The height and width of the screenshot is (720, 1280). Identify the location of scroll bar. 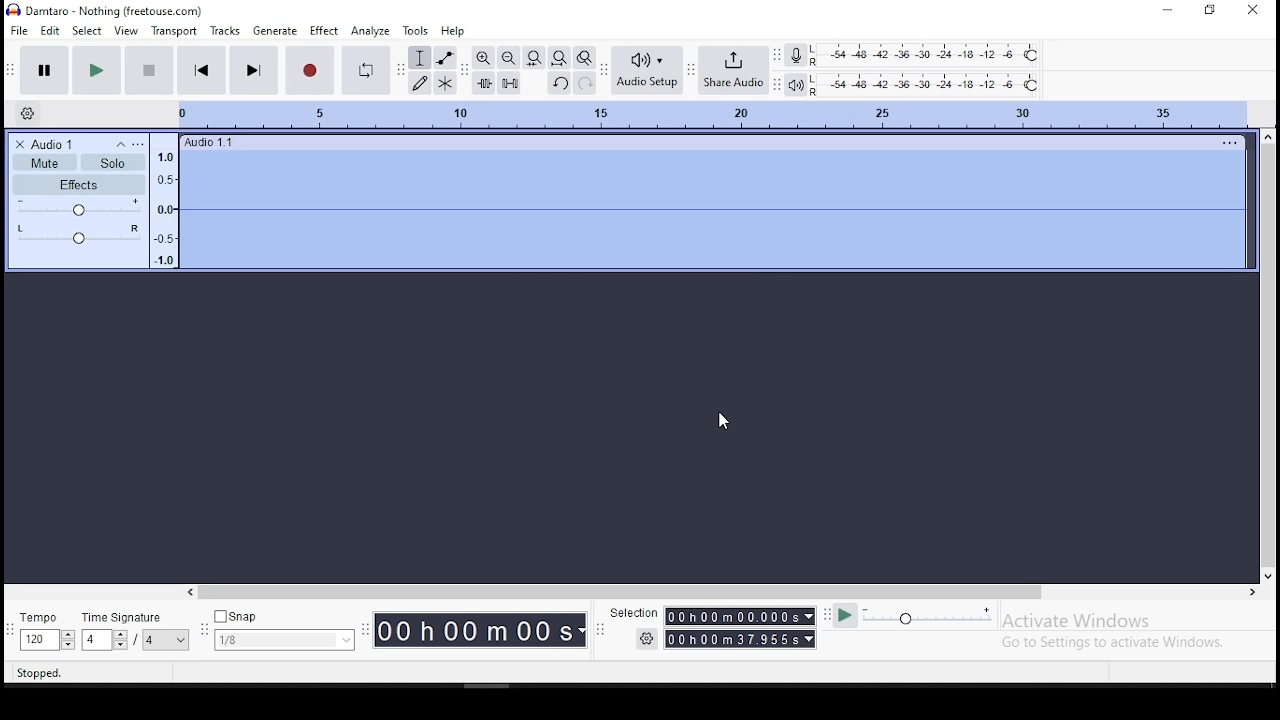
(721, 590).